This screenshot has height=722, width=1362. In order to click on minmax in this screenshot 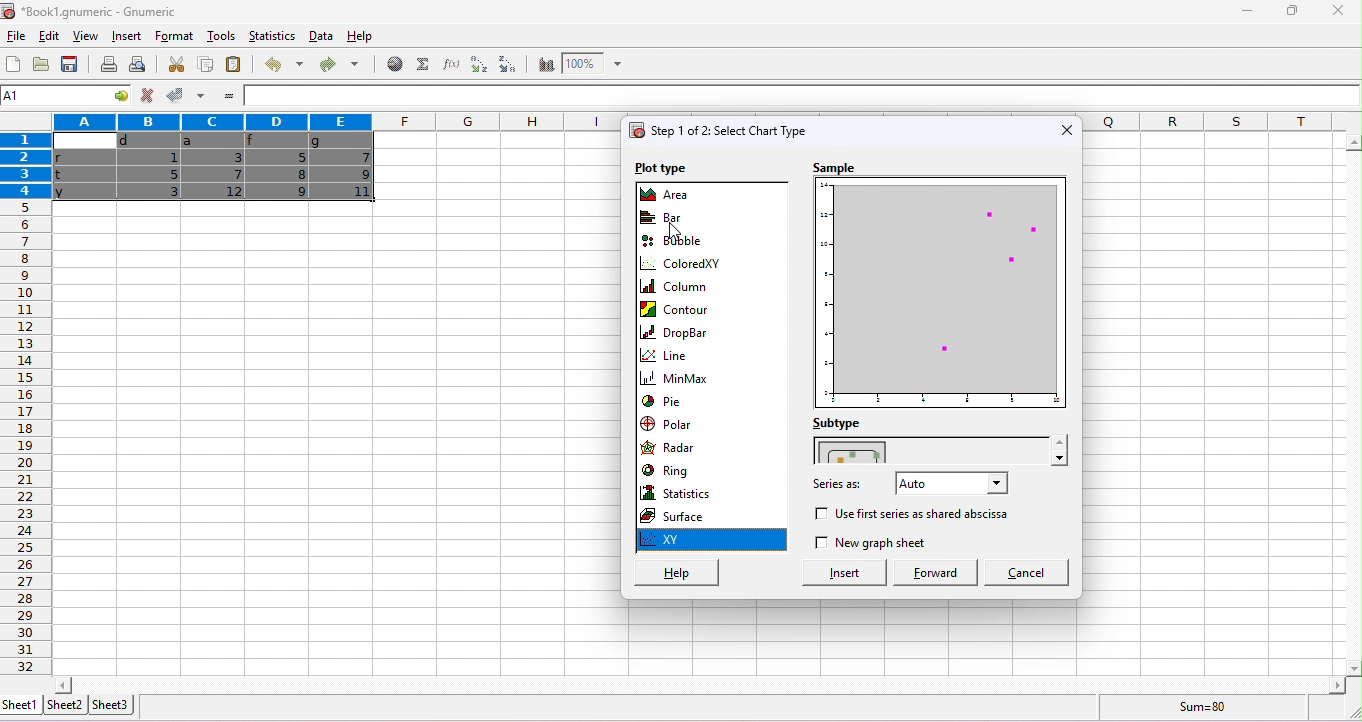, I will do `click(678, 380)`.